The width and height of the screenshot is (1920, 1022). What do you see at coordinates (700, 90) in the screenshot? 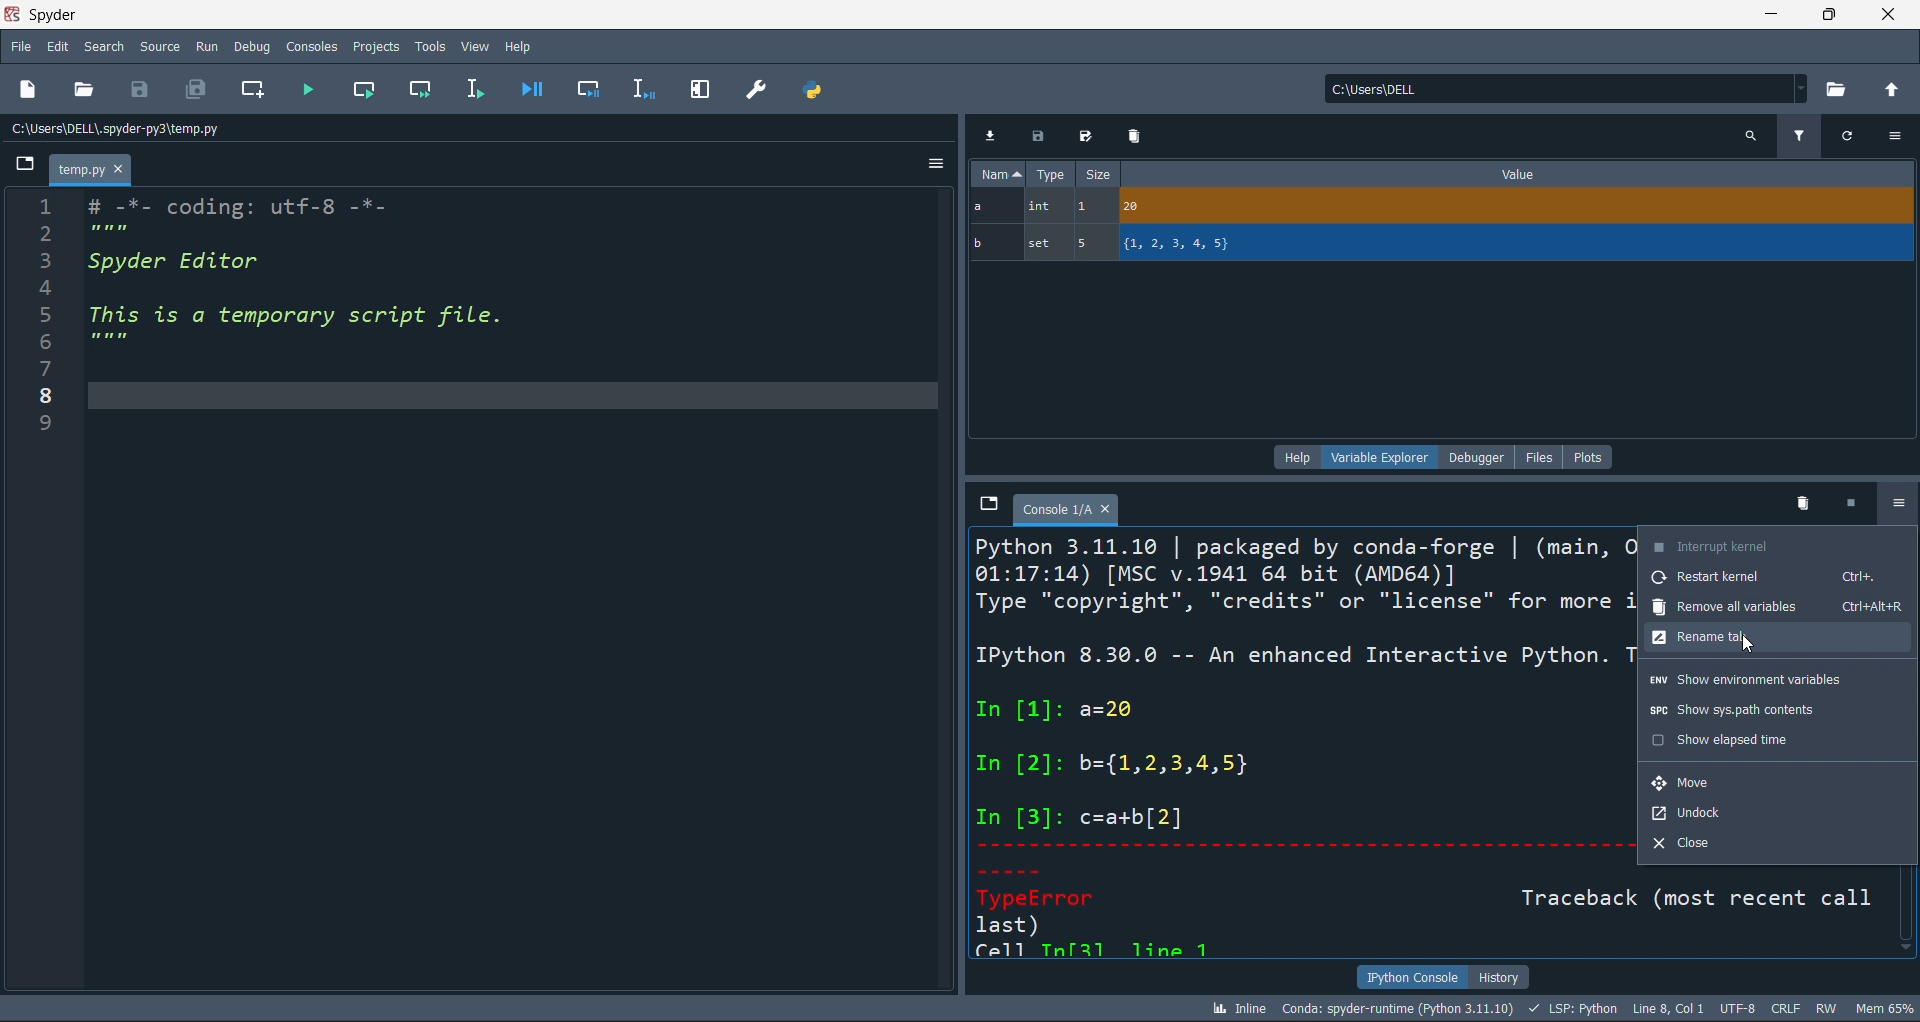
I see `expand pane` at bounding box center [700, 90].